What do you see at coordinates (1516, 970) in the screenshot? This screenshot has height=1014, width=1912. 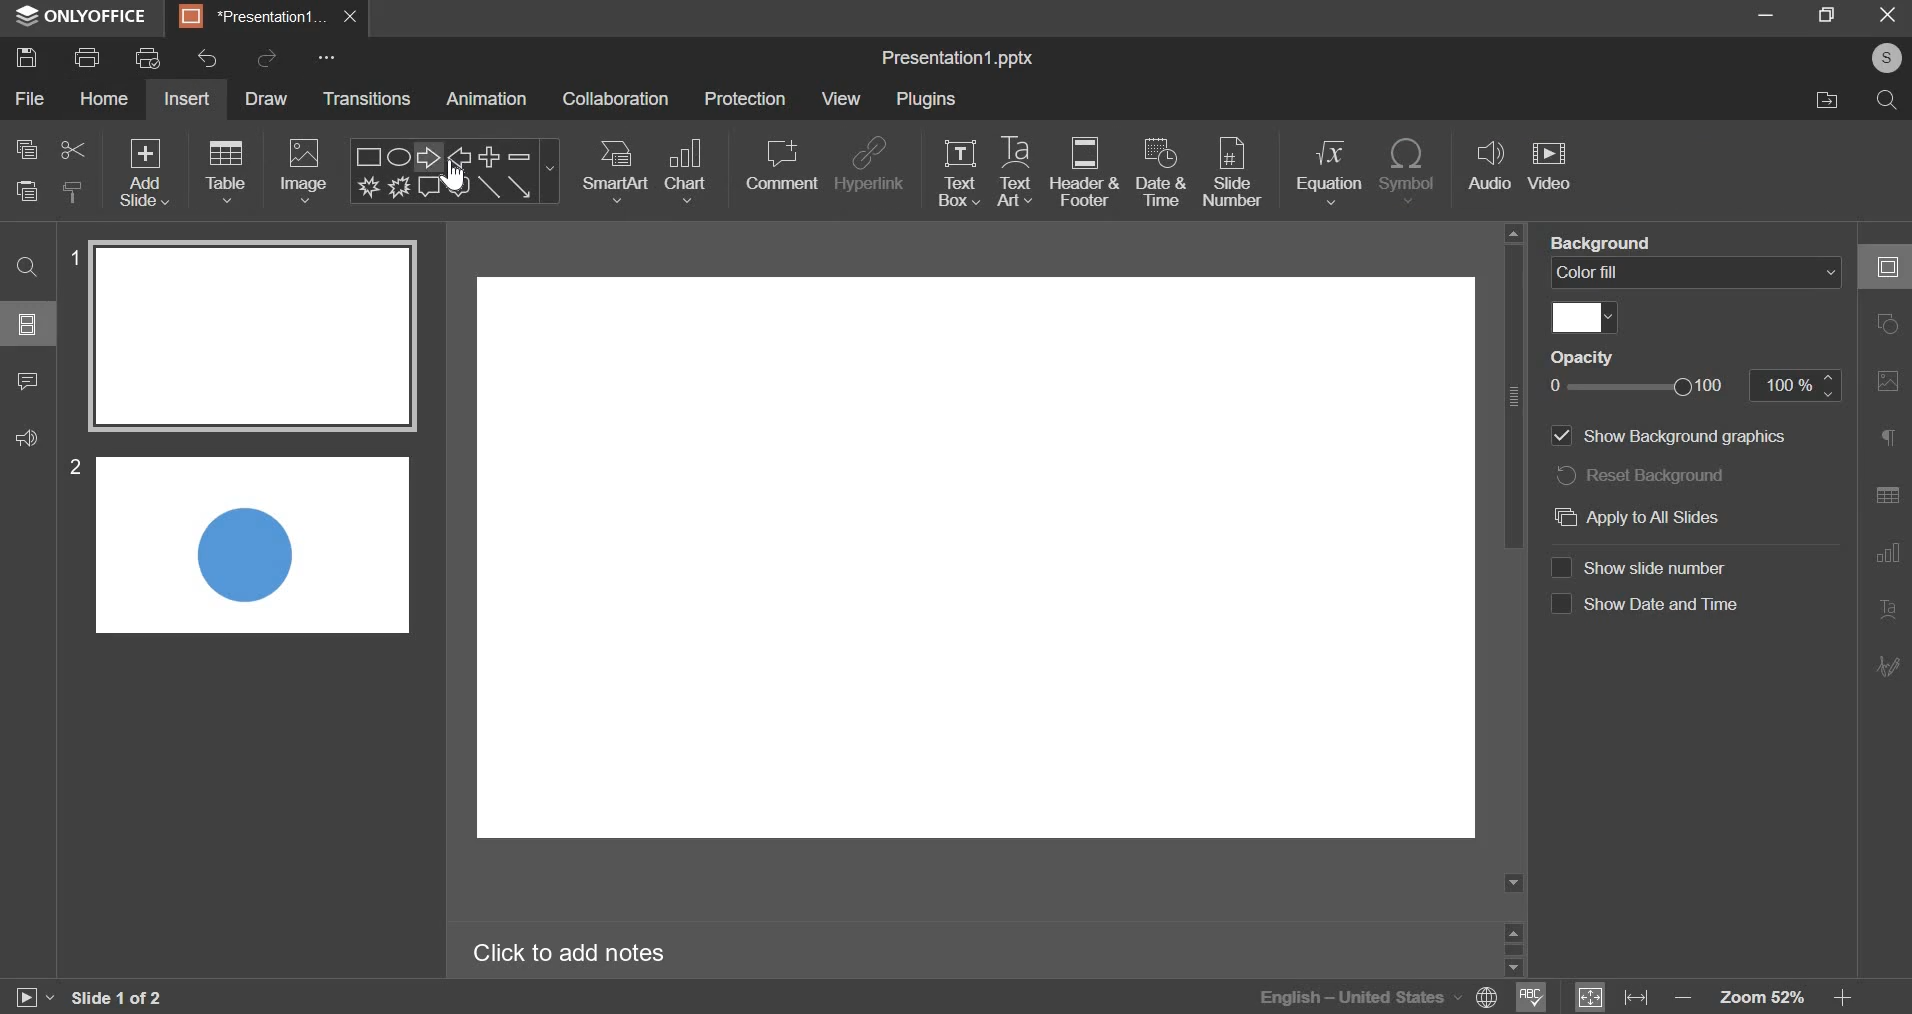 I see `scroll down` at bounding box center [1516, 970].